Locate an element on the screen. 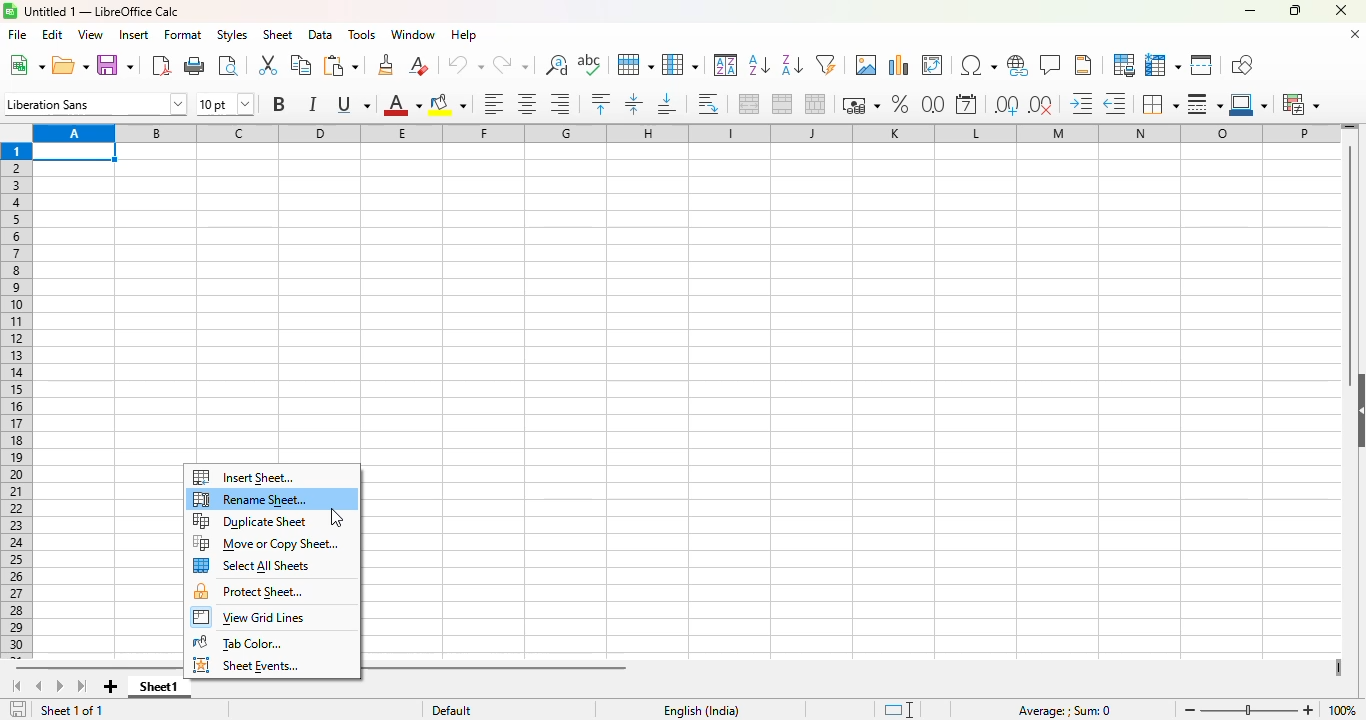 The width and height of the screenshot is (1366, 720). font size is located at coordinates (224, 103).